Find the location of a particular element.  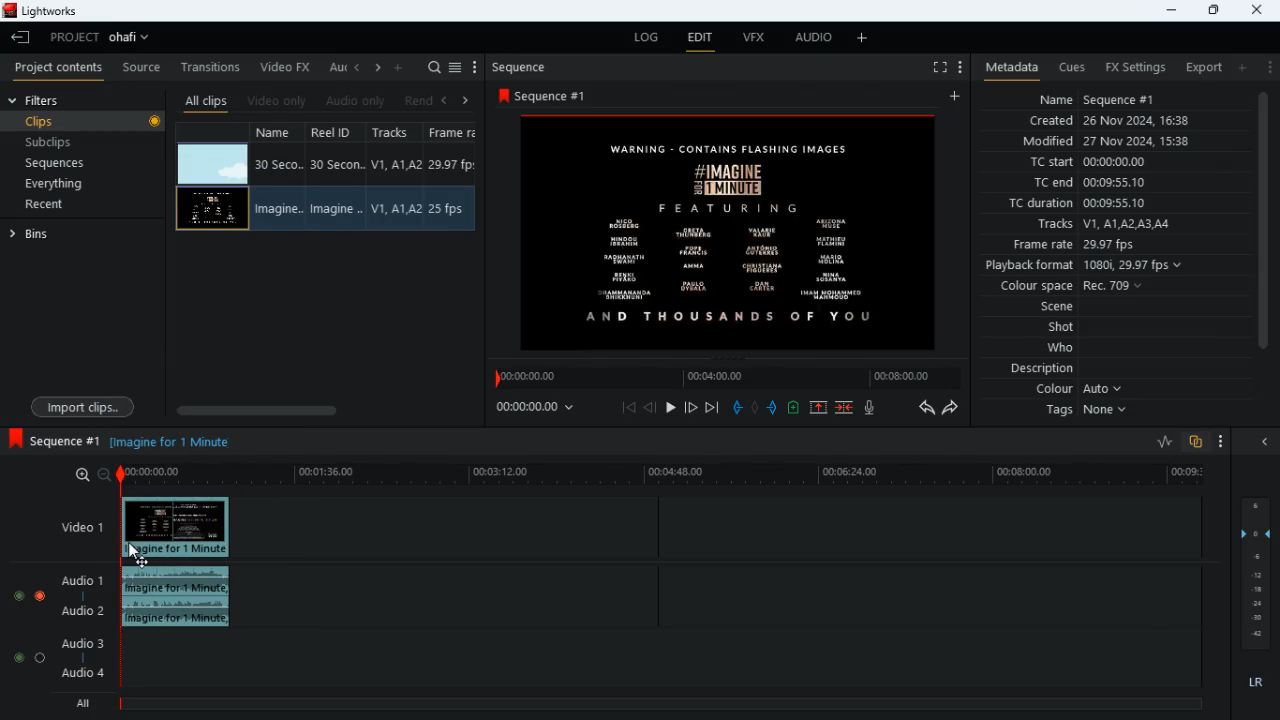

play is located at coordinates (669, 408).